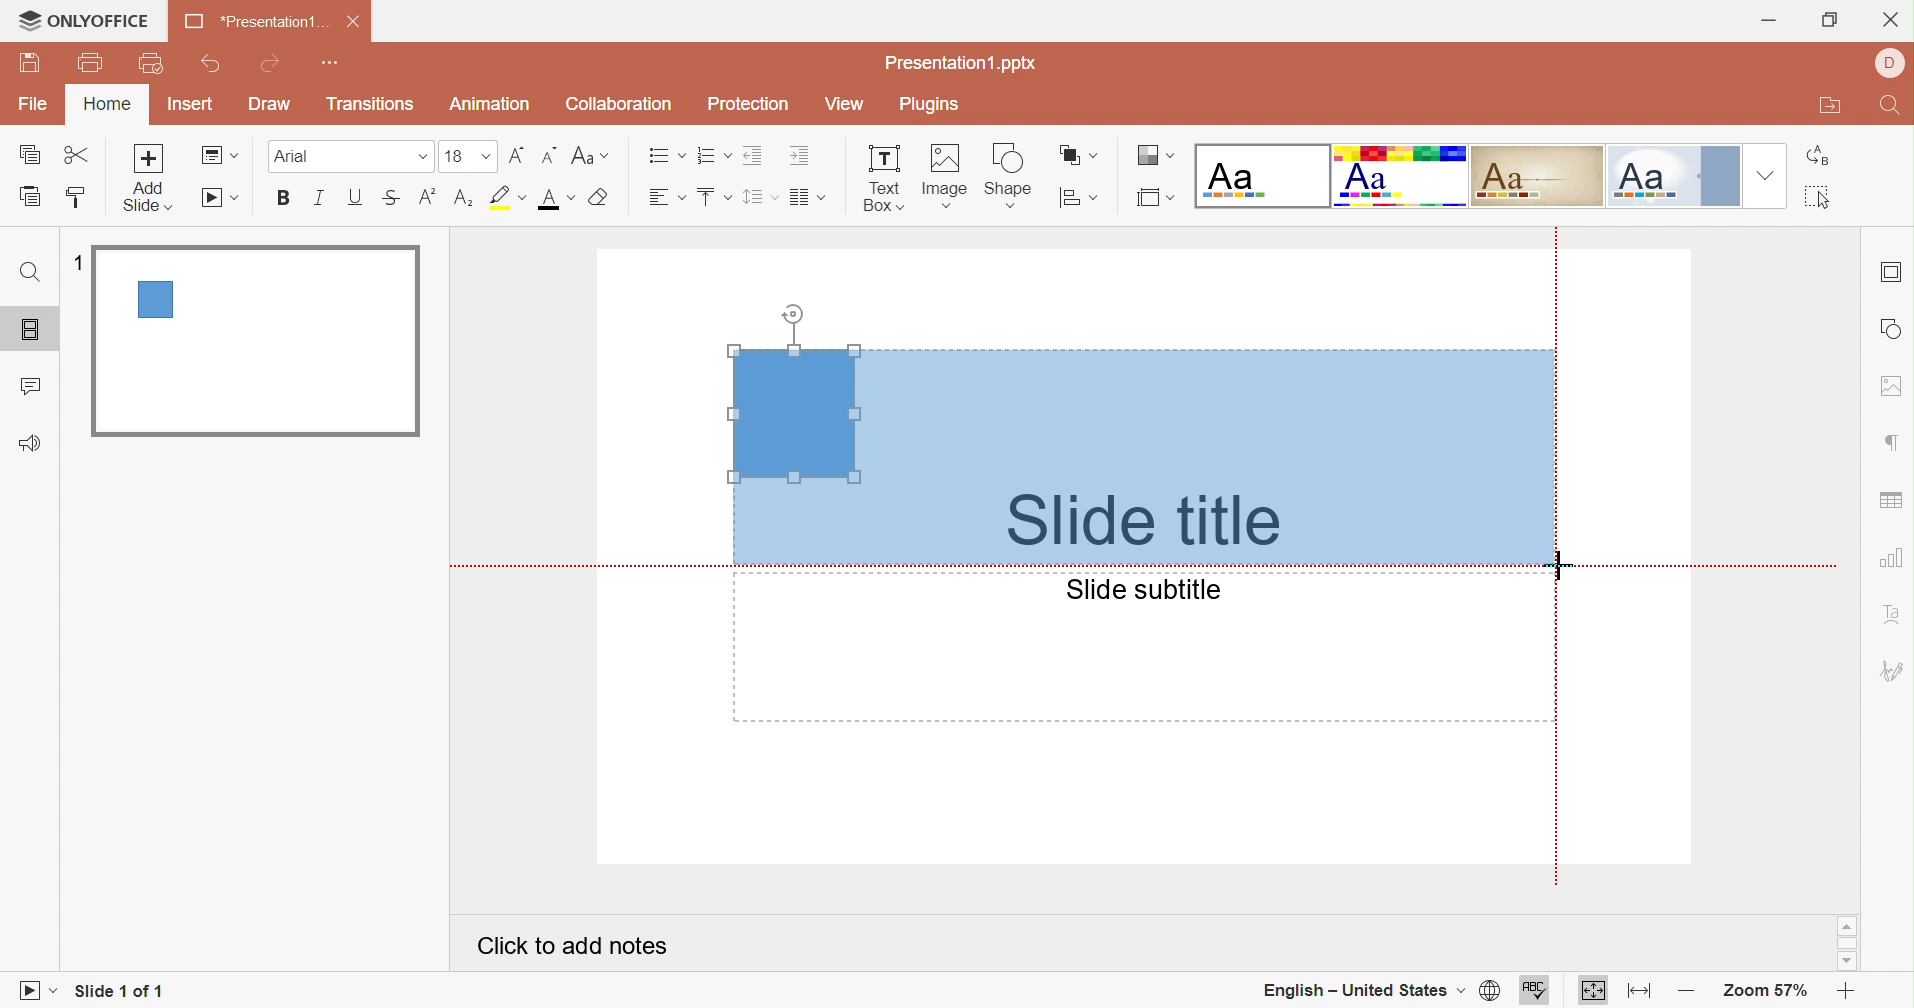 The width and height of the screenshot is (1914, 1008). Describe the element at coordinates (1078, 202) in the screenshot. I see `Align shape` at that location.